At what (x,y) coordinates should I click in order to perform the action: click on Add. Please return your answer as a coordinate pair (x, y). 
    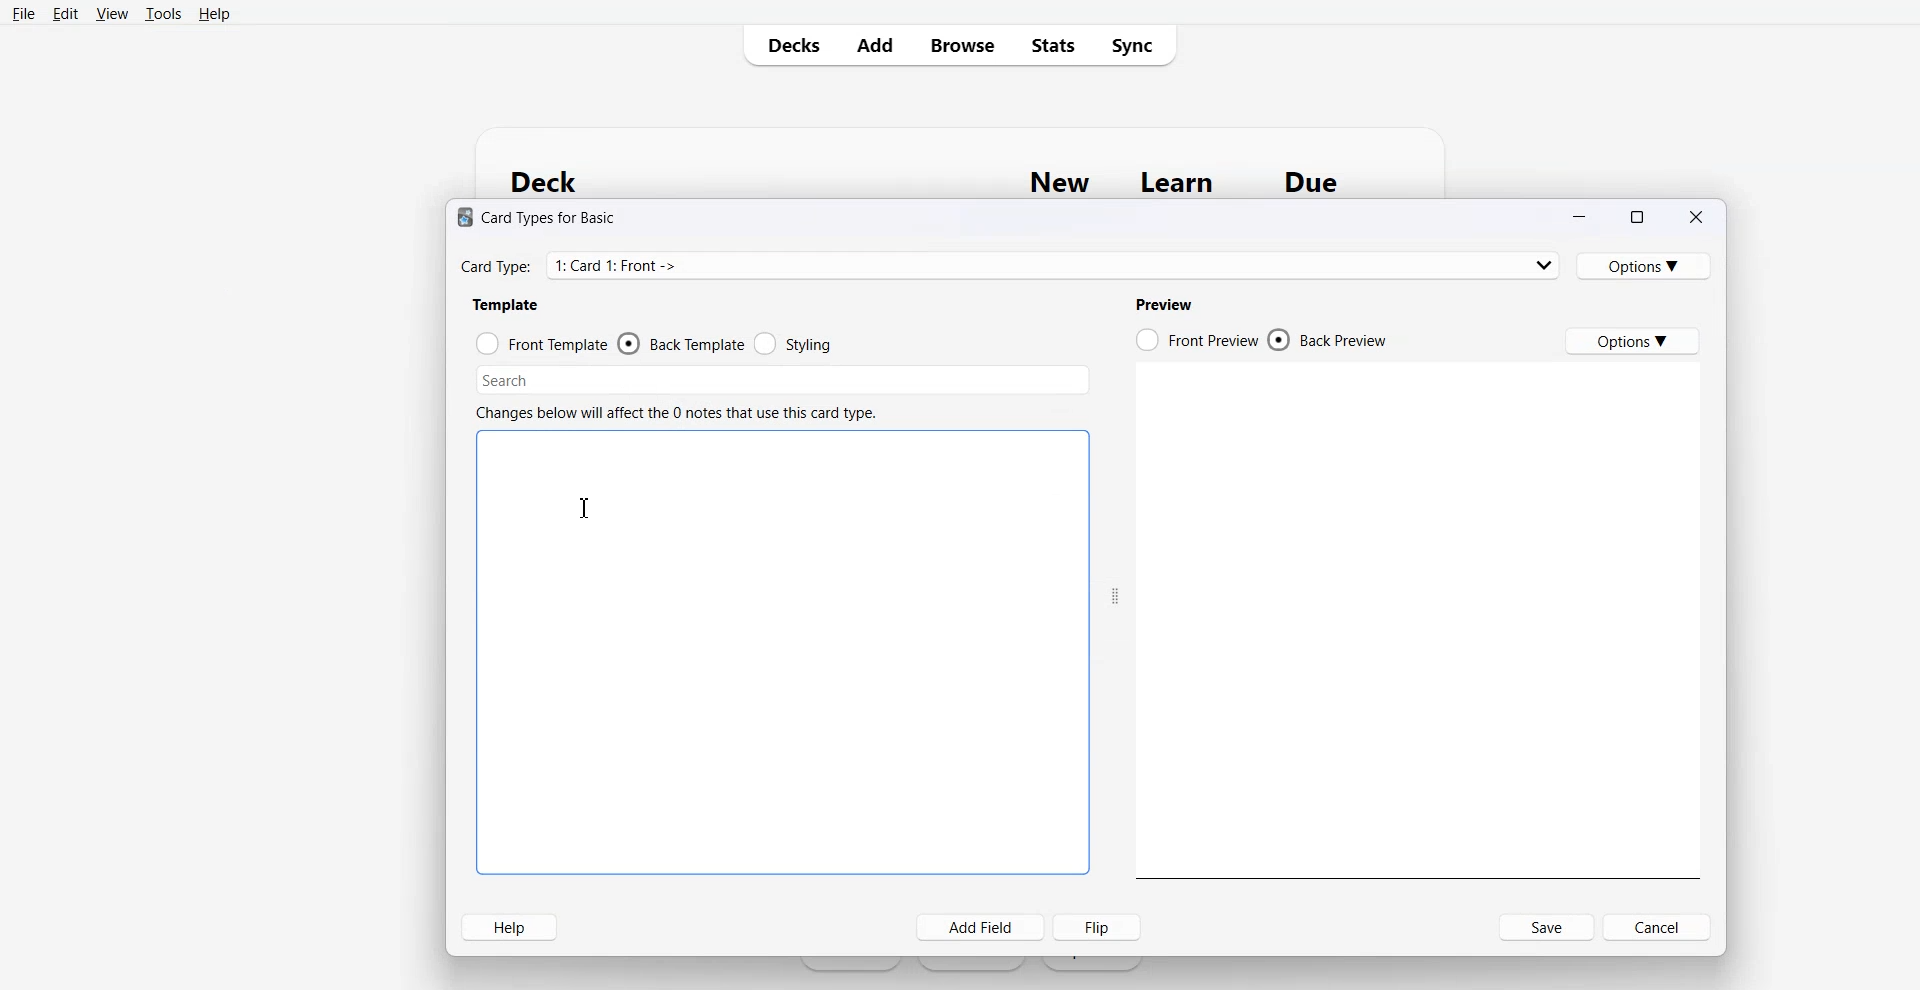
    Looking at the image, I should click on (873, 44).